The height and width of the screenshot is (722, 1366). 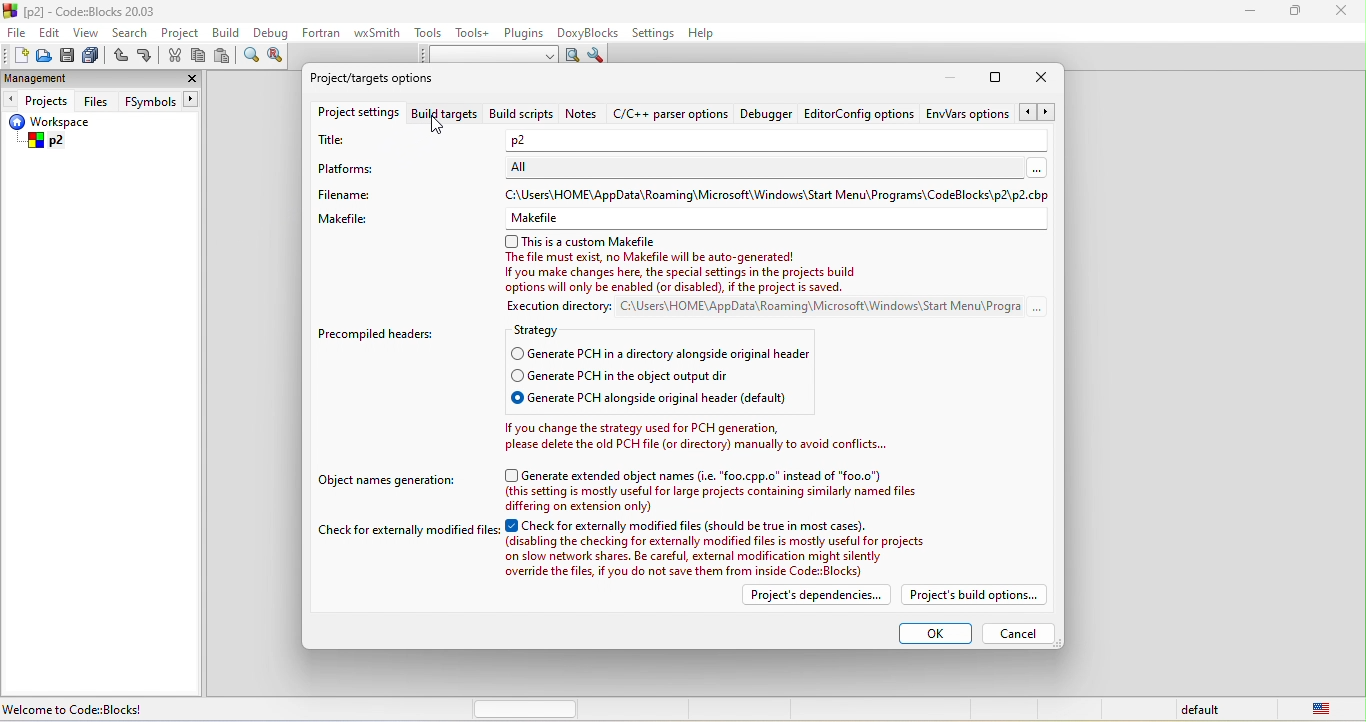 I want to click on project/target option, so click(x=385, y=82).